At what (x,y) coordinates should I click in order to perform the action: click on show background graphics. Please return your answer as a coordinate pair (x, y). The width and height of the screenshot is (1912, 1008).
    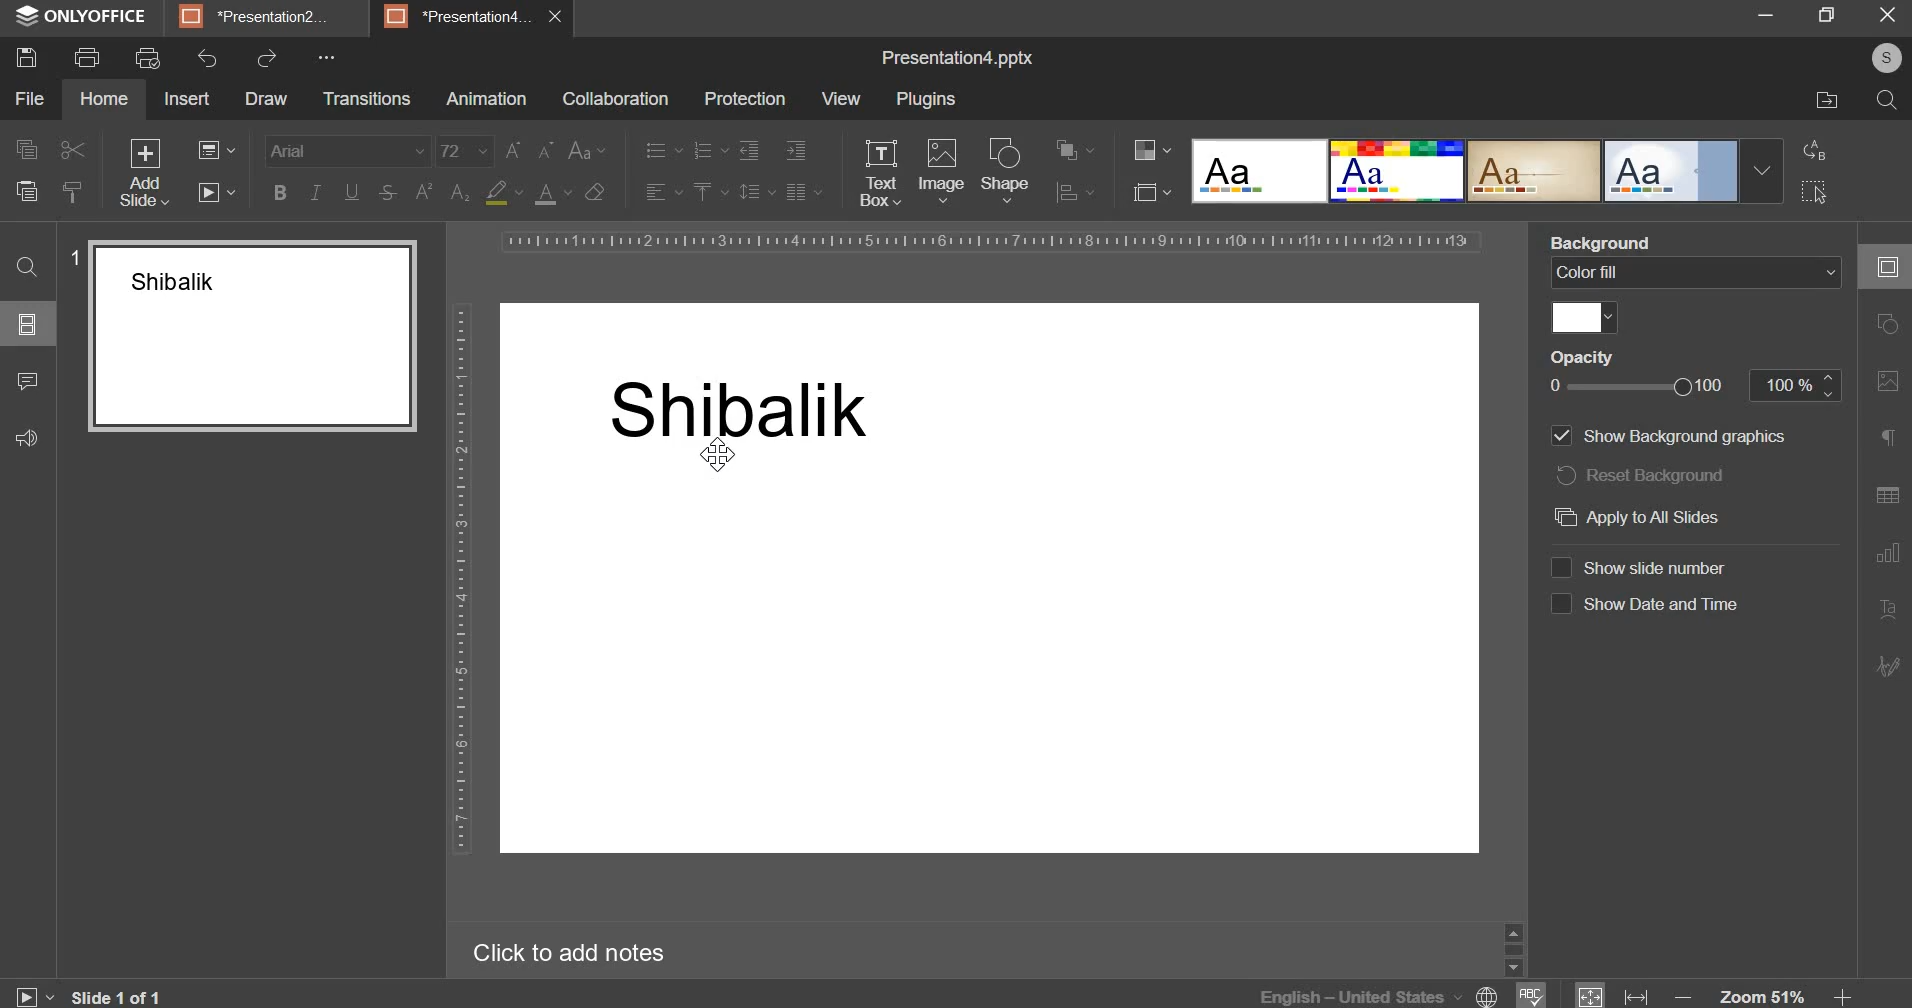
    Looking at the image, I should click on (1683, 435).